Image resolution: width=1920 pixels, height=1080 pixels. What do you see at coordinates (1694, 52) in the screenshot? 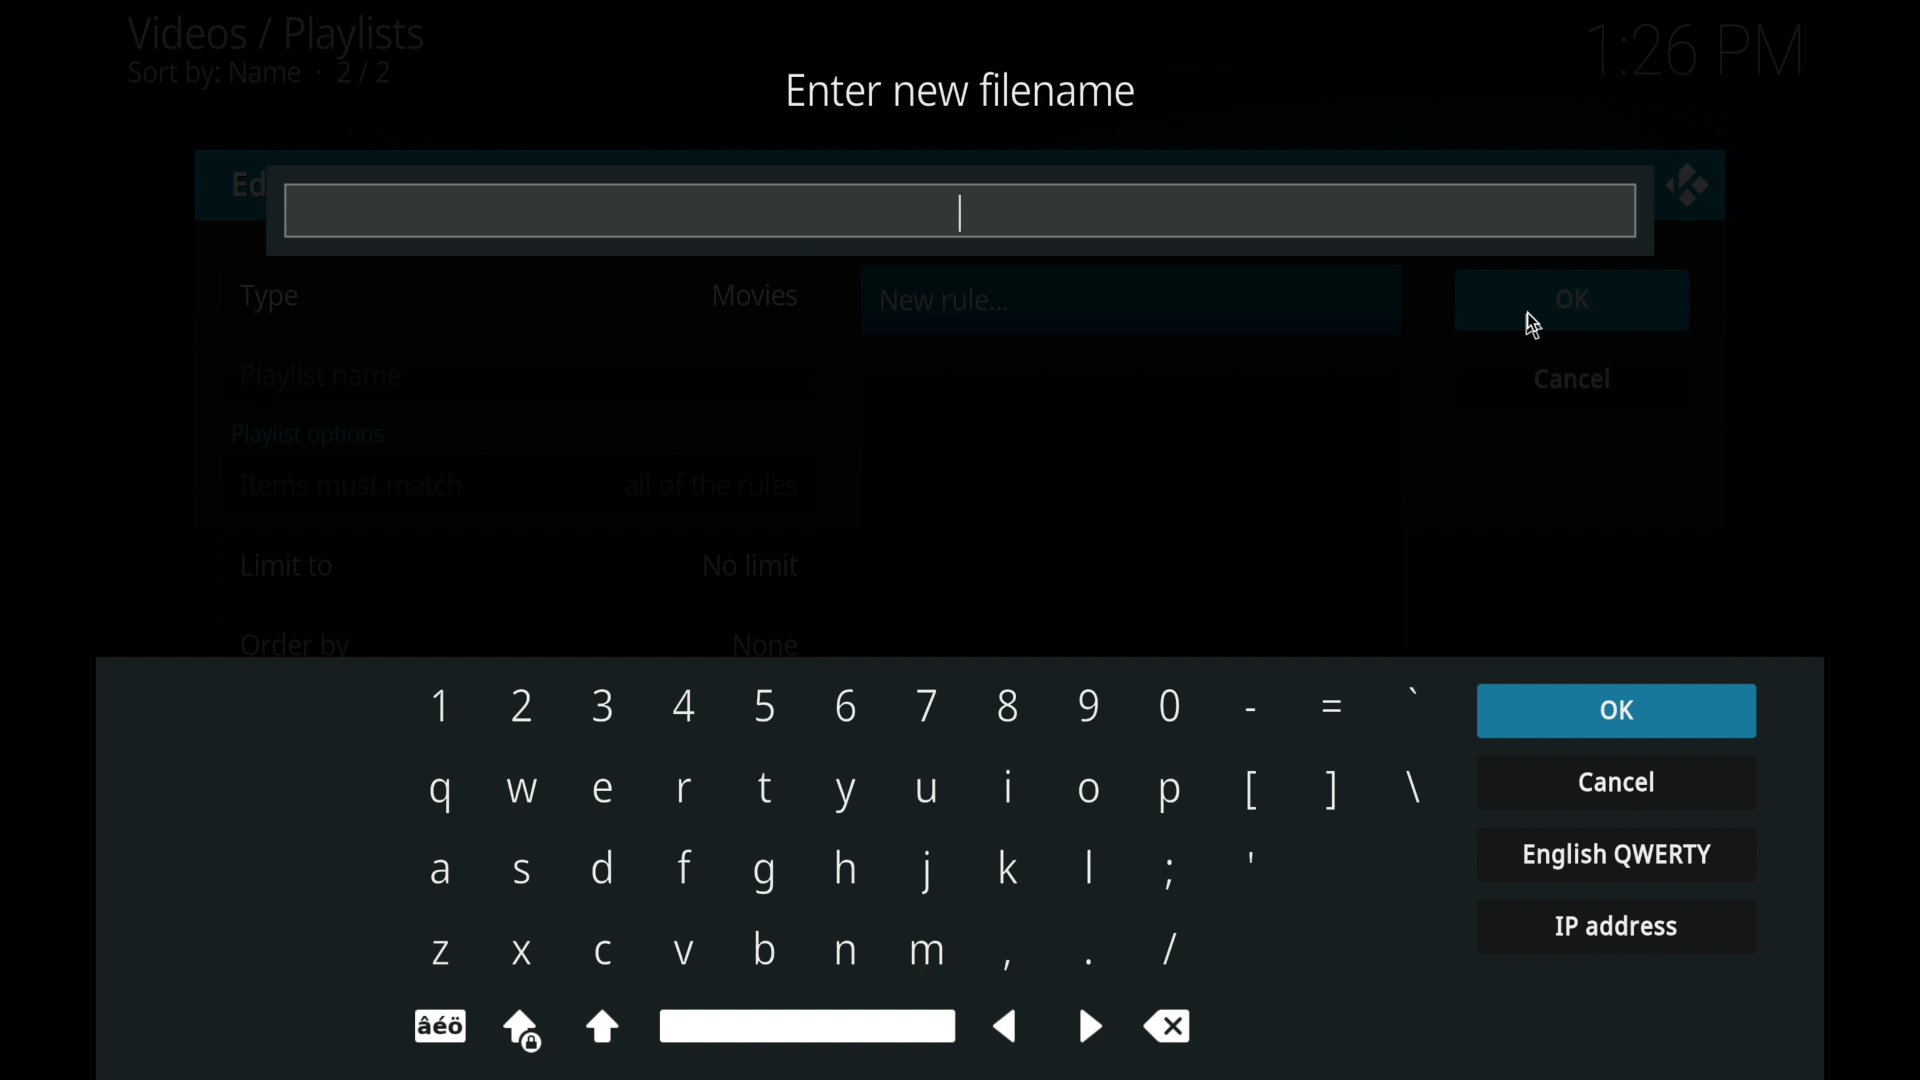
I see `time` at bounding box center [1694, 52].